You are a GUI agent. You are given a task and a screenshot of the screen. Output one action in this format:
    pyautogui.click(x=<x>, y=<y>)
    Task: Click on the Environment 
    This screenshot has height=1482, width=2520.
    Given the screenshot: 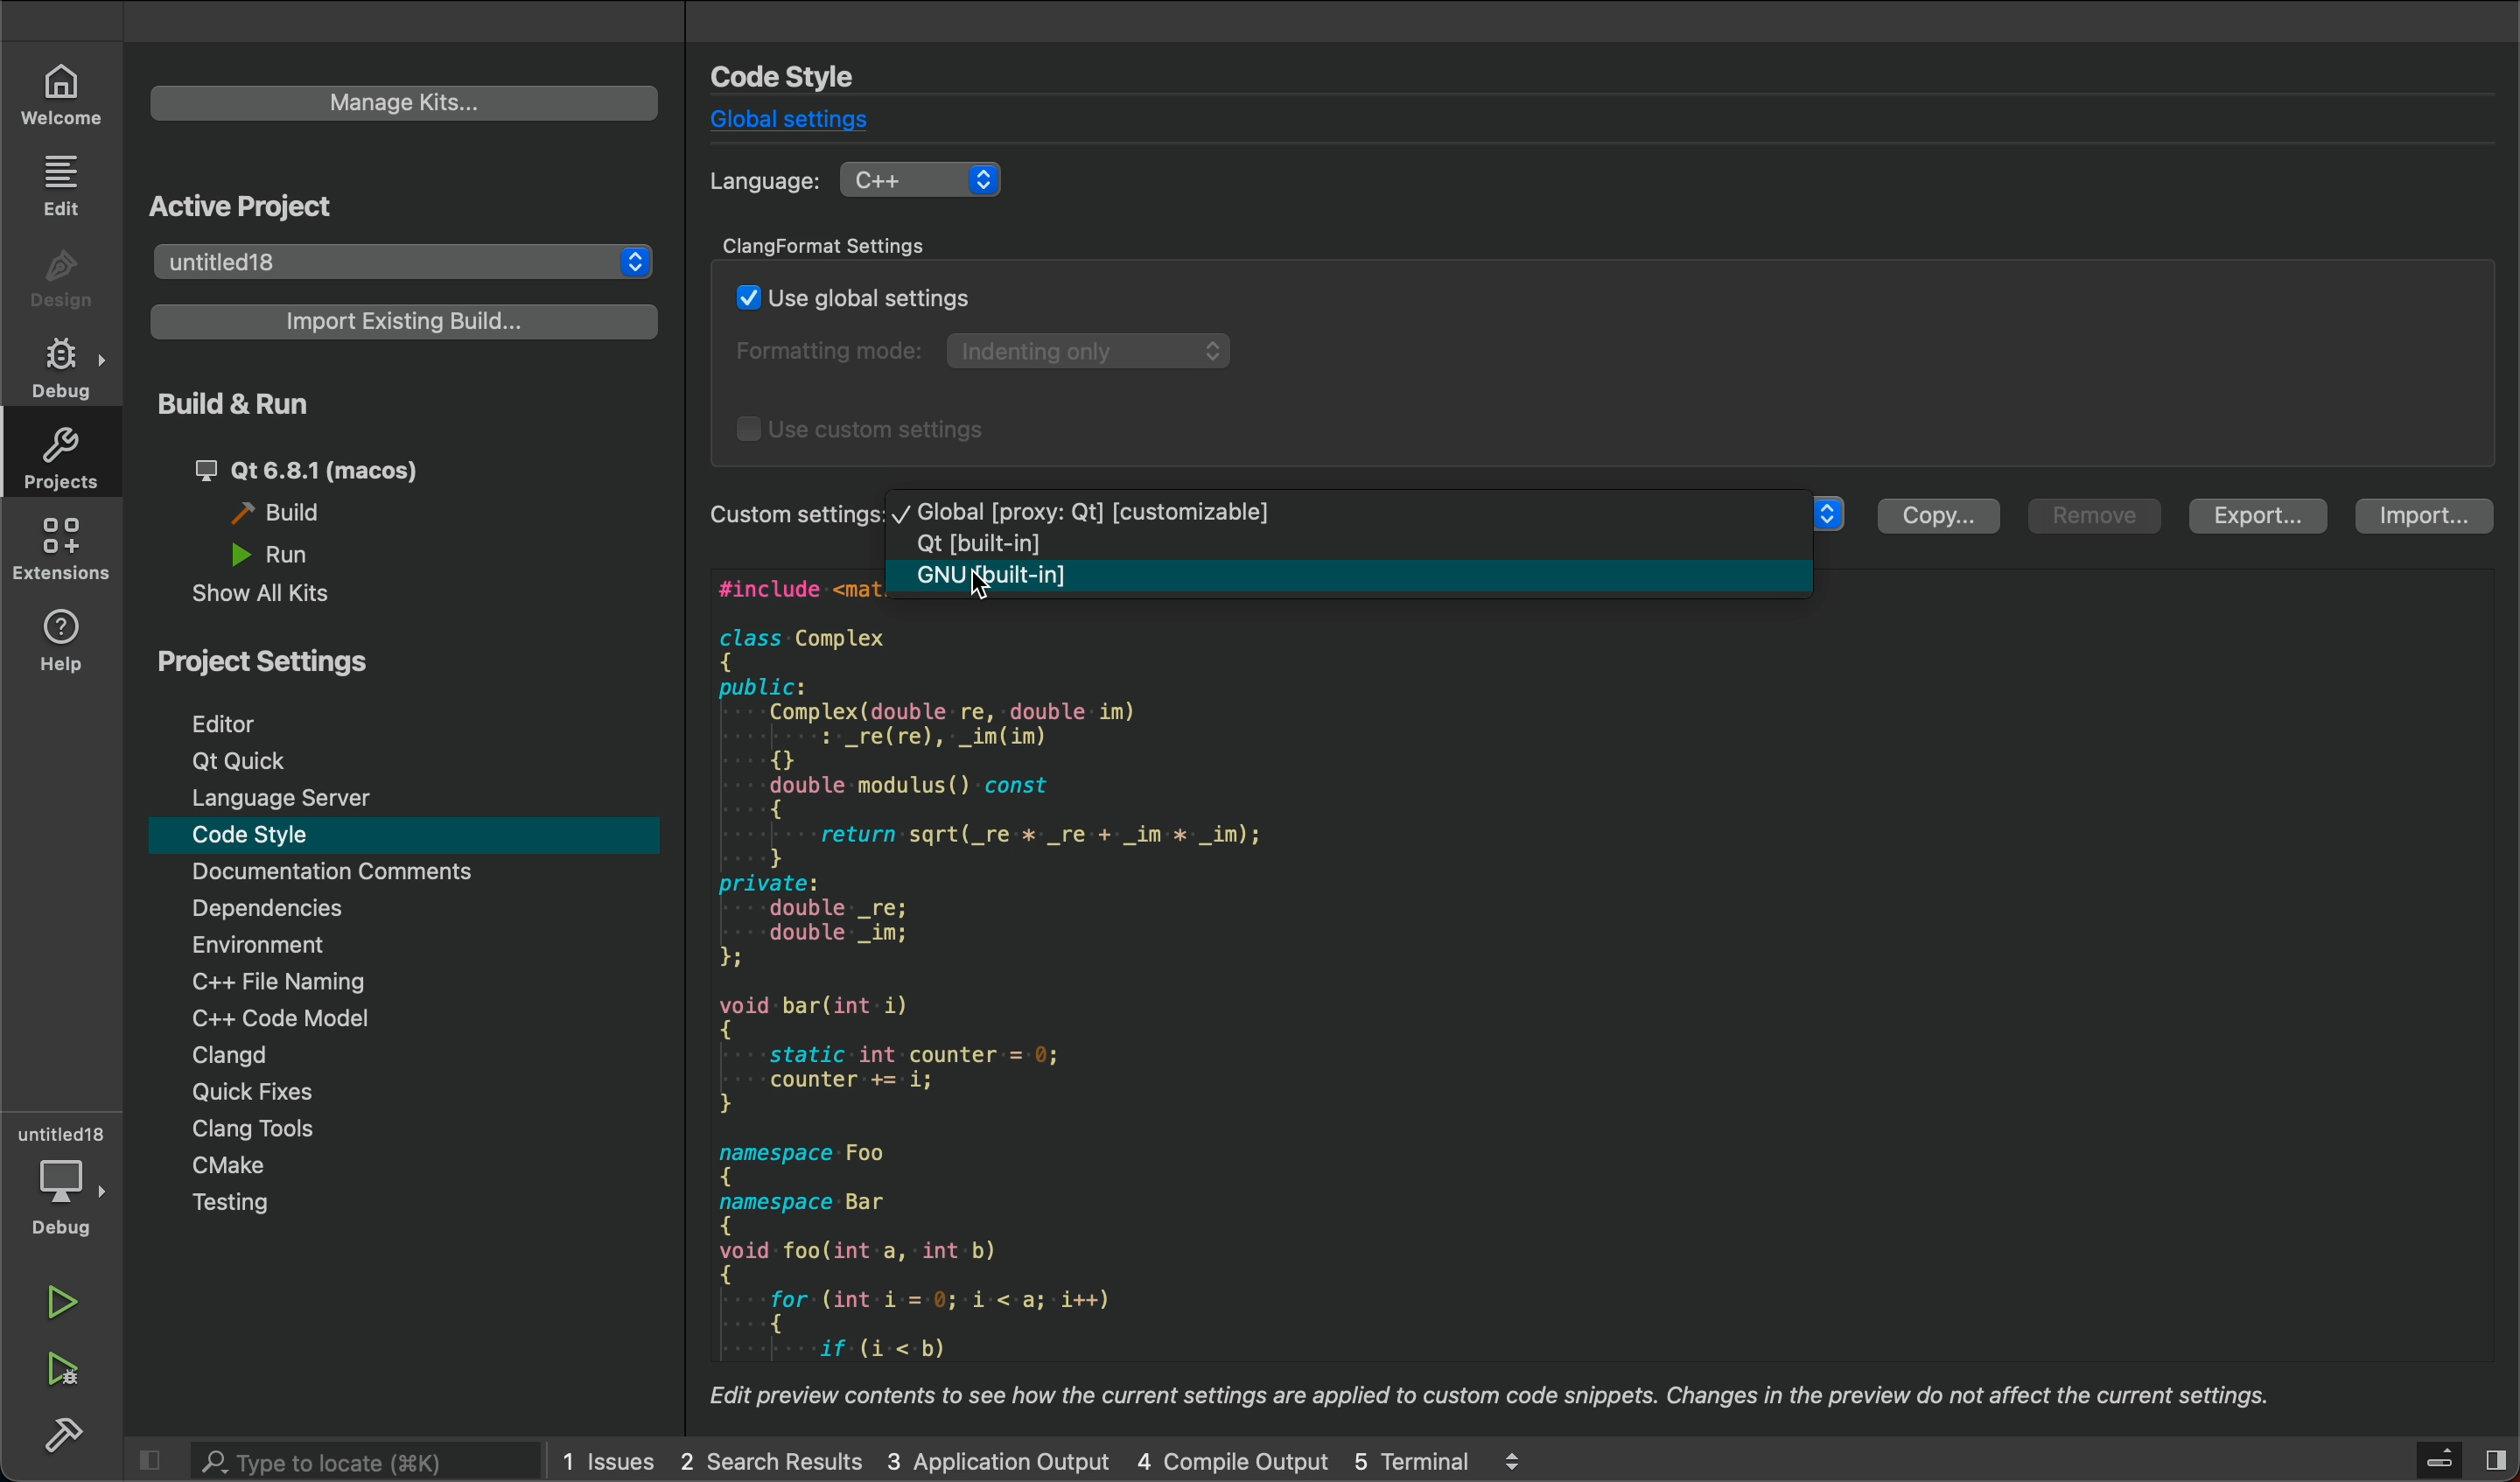 What is the action you would take?
    pyautogui.click(x=317, y=946)
    